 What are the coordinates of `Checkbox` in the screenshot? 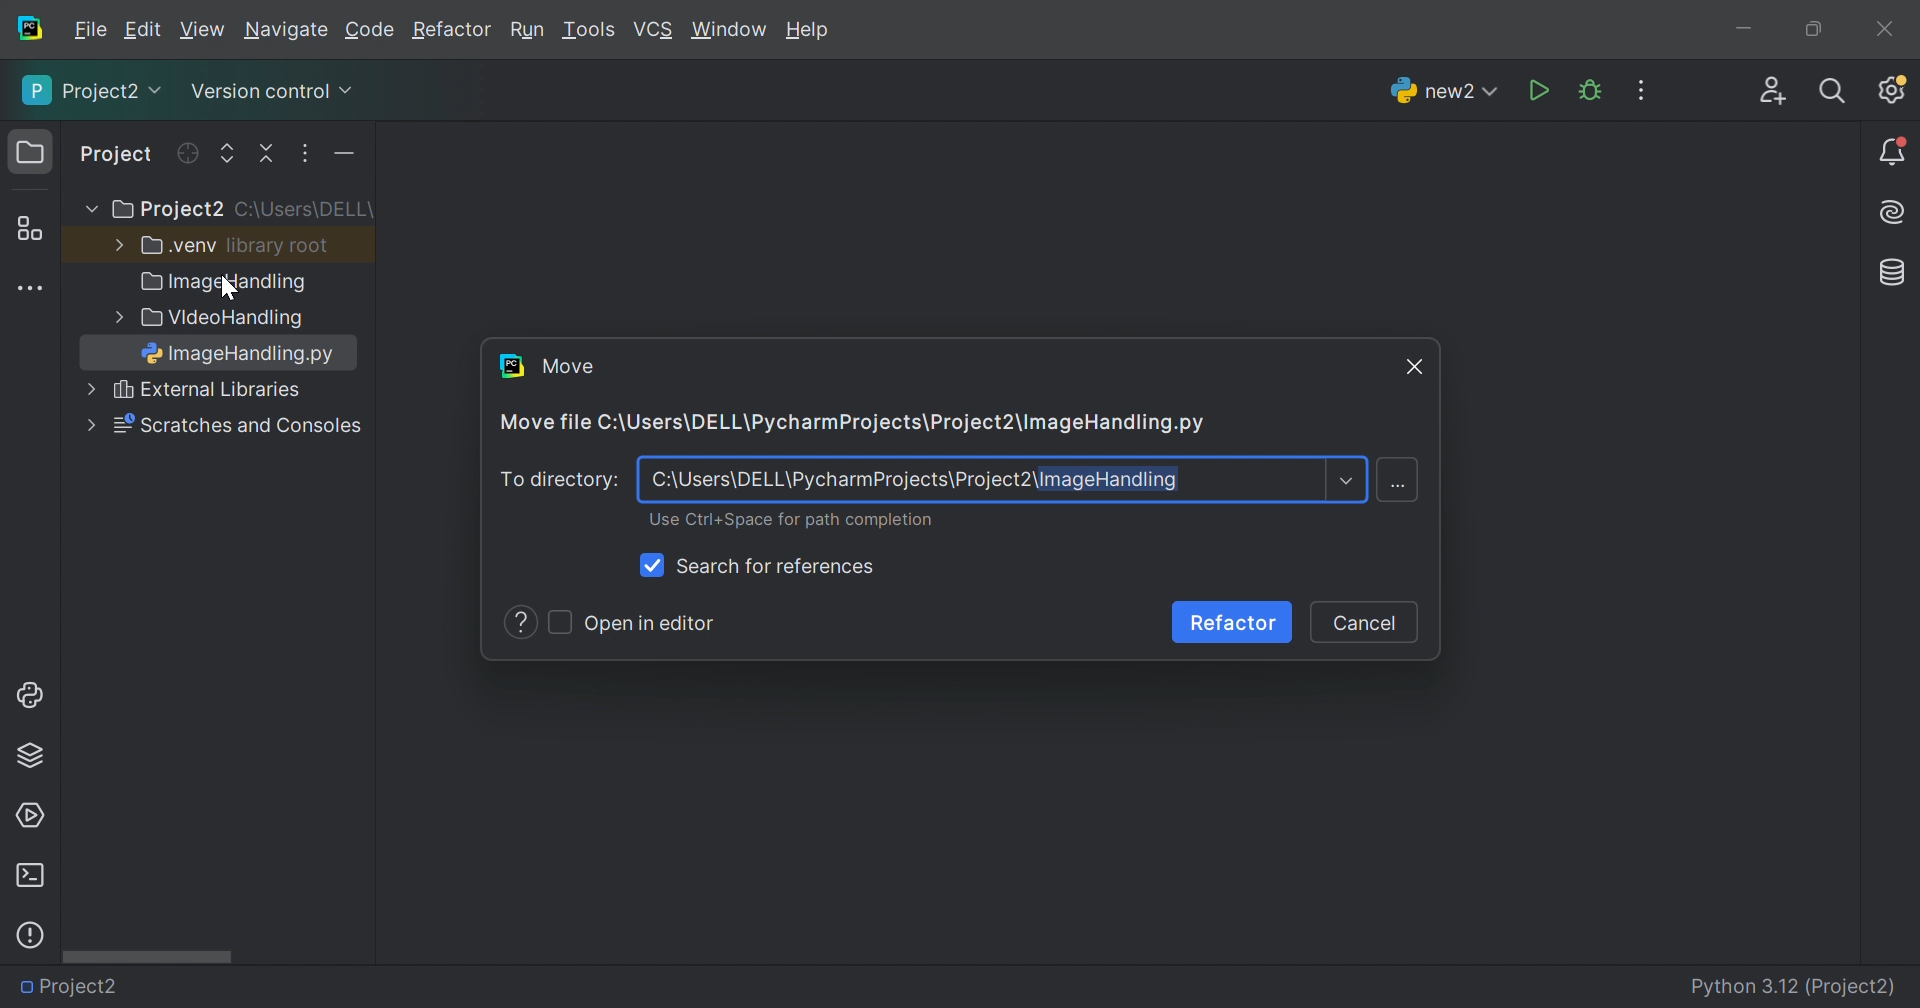 It's located at (655, 566).